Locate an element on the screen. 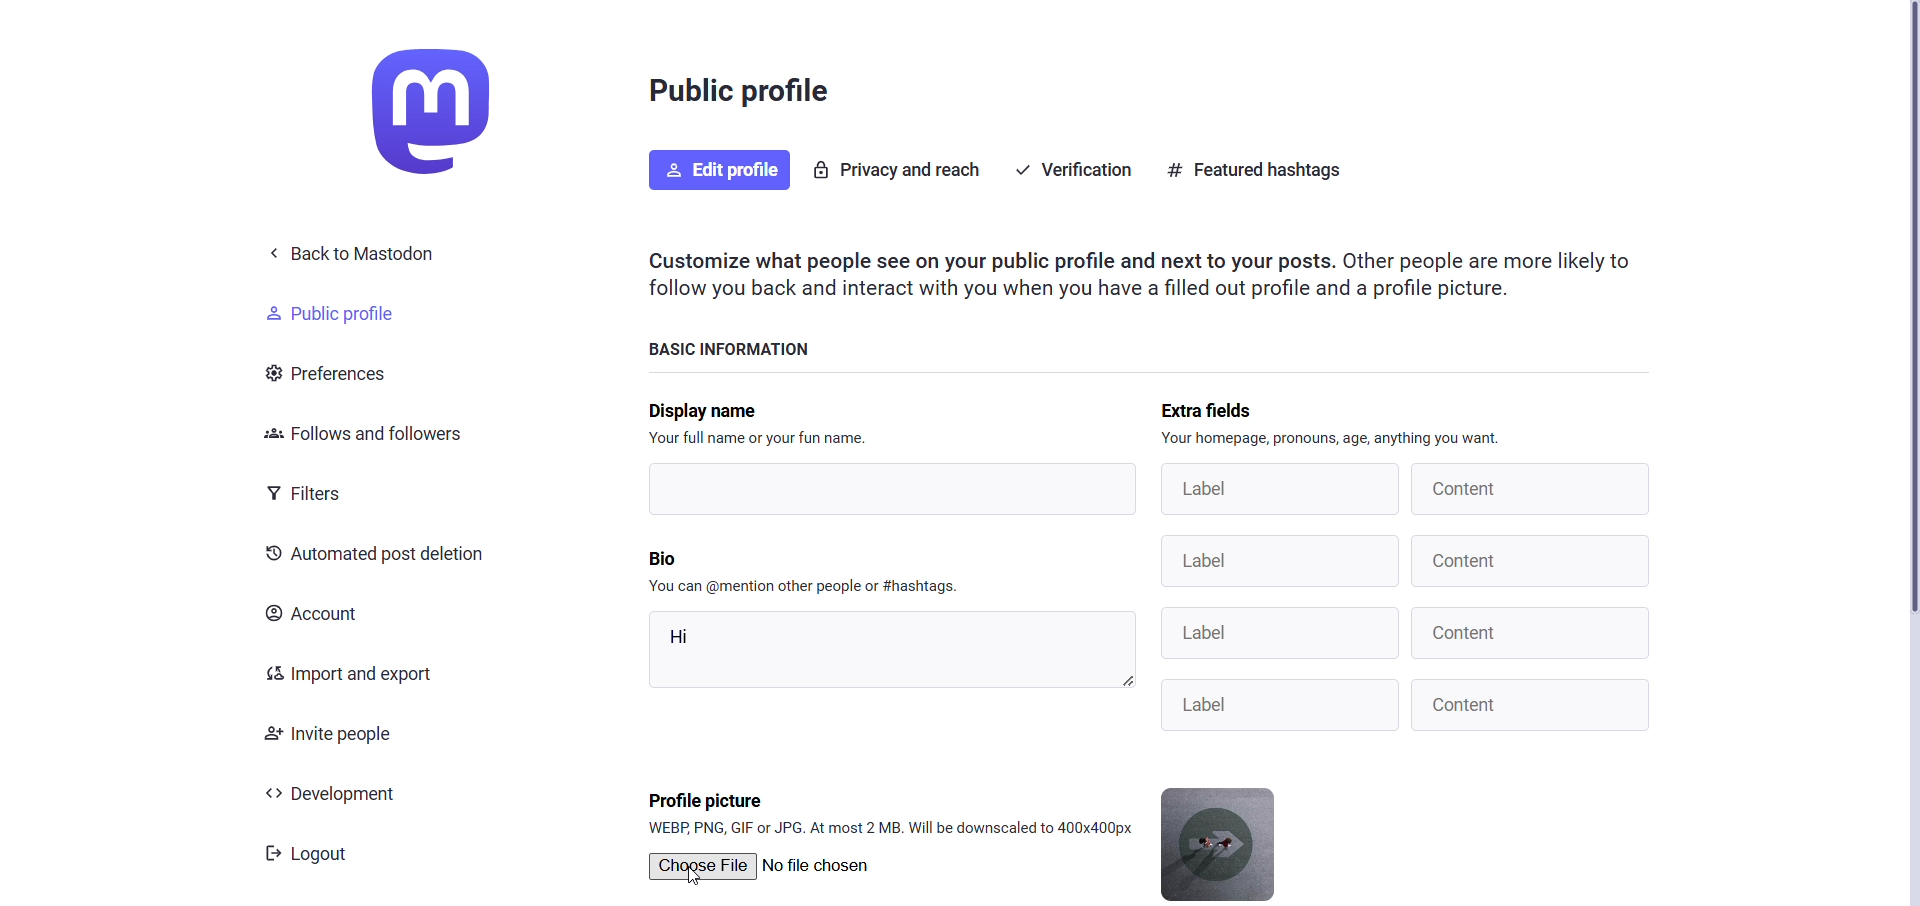  verification is located at coordinates (1067, 170).